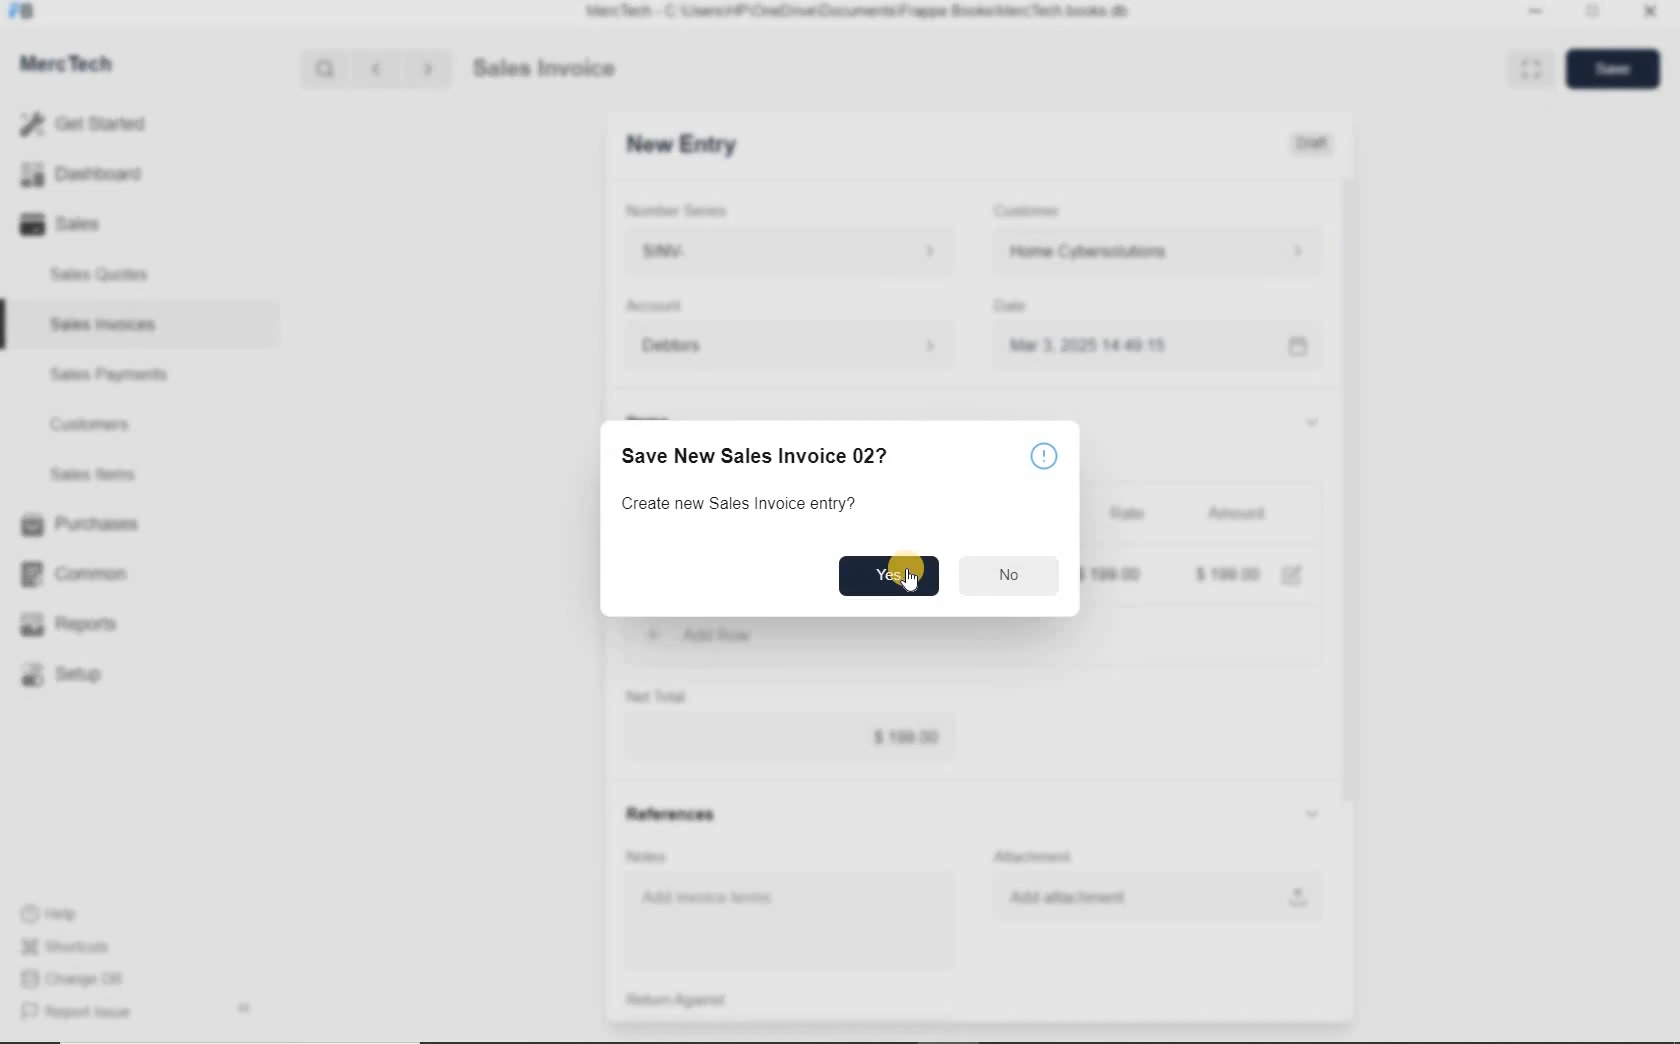 This screenshot has height=1044, width=1680. I want to click on Calendar, so click(1296, 348).